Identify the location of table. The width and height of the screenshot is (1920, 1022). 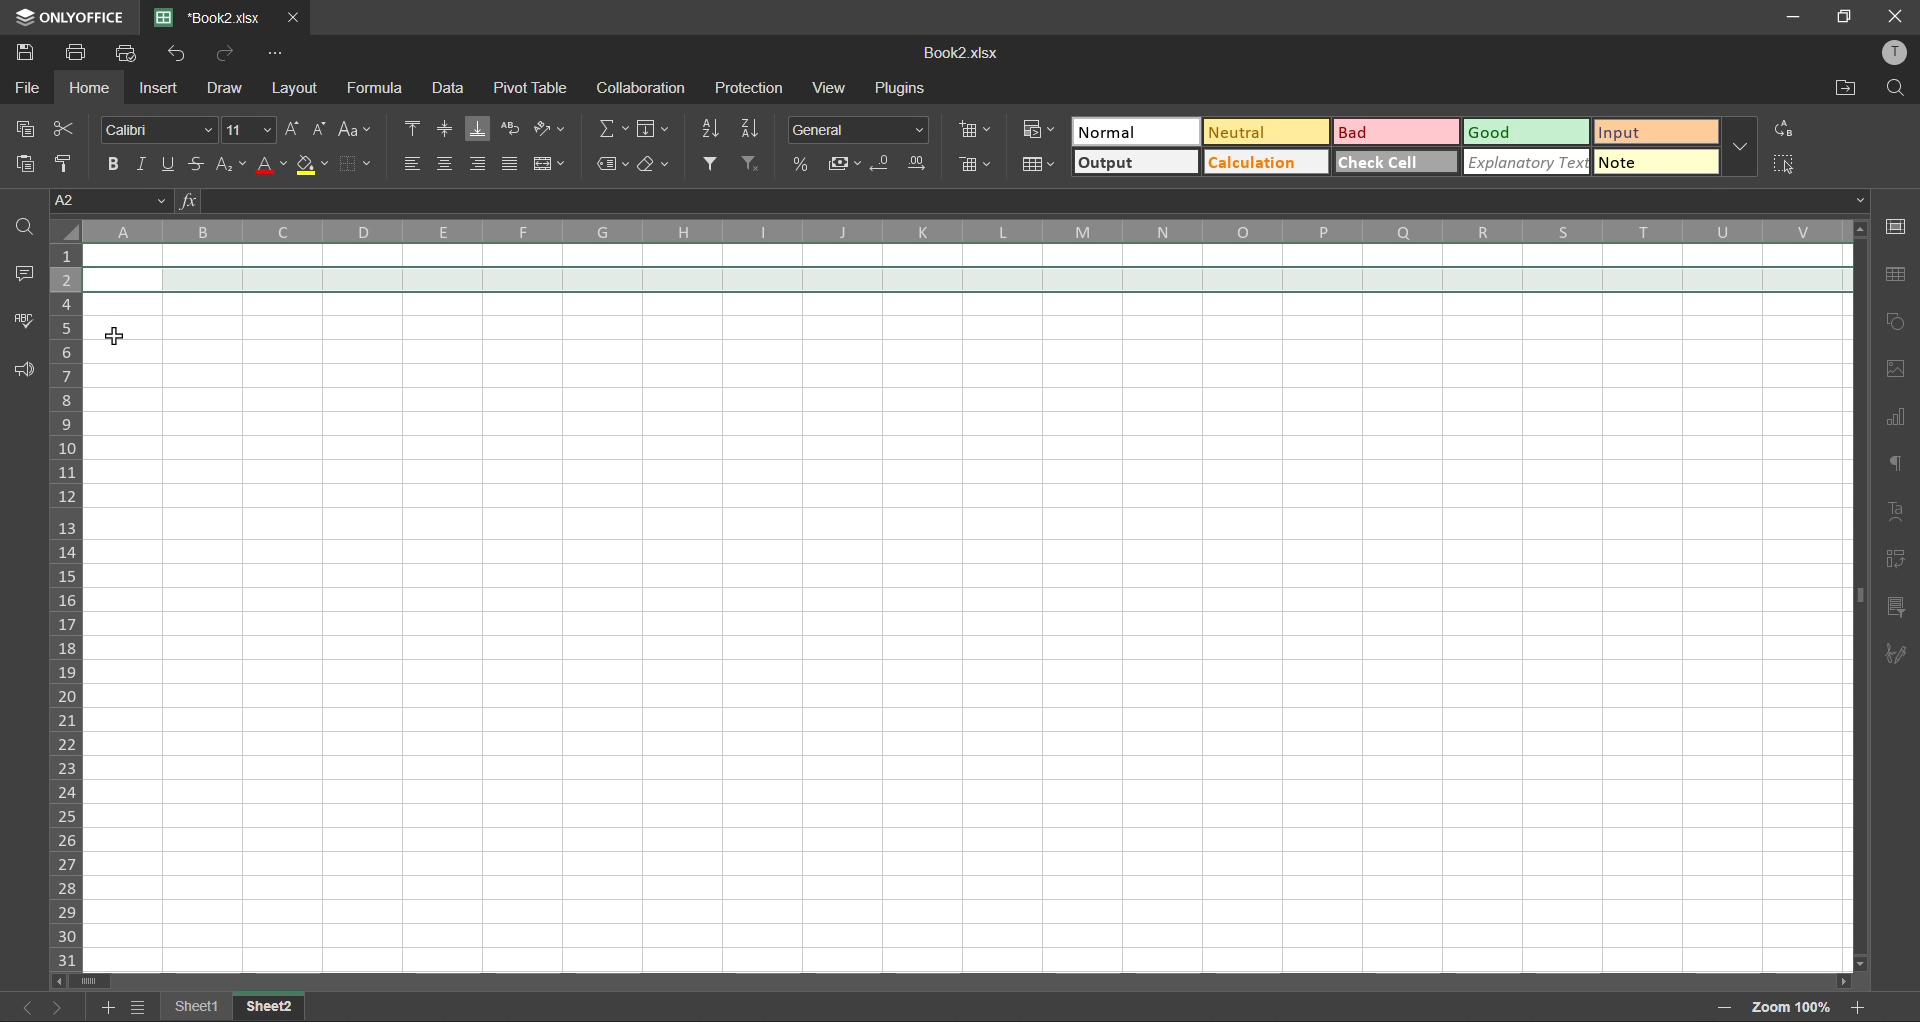
(1898, 276).